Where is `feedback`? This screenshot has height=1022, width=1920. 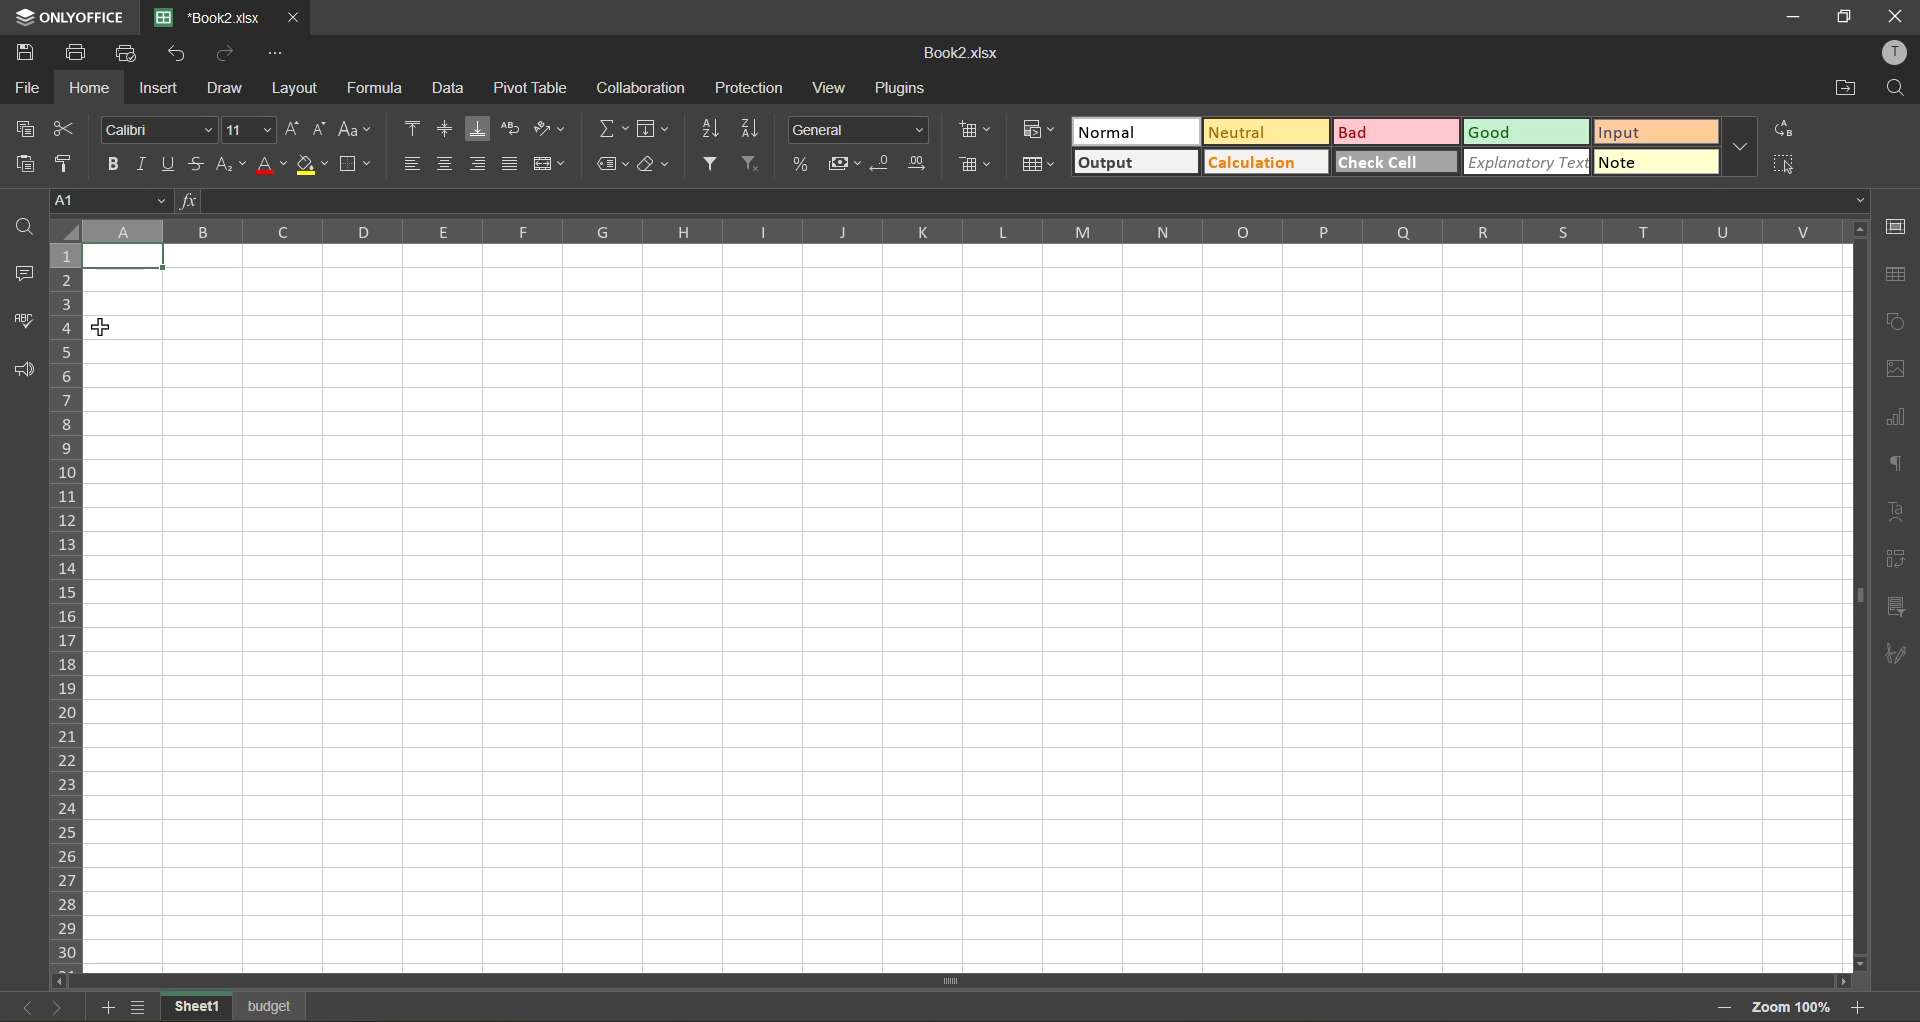
feedback is located at coordinates (26, 371).